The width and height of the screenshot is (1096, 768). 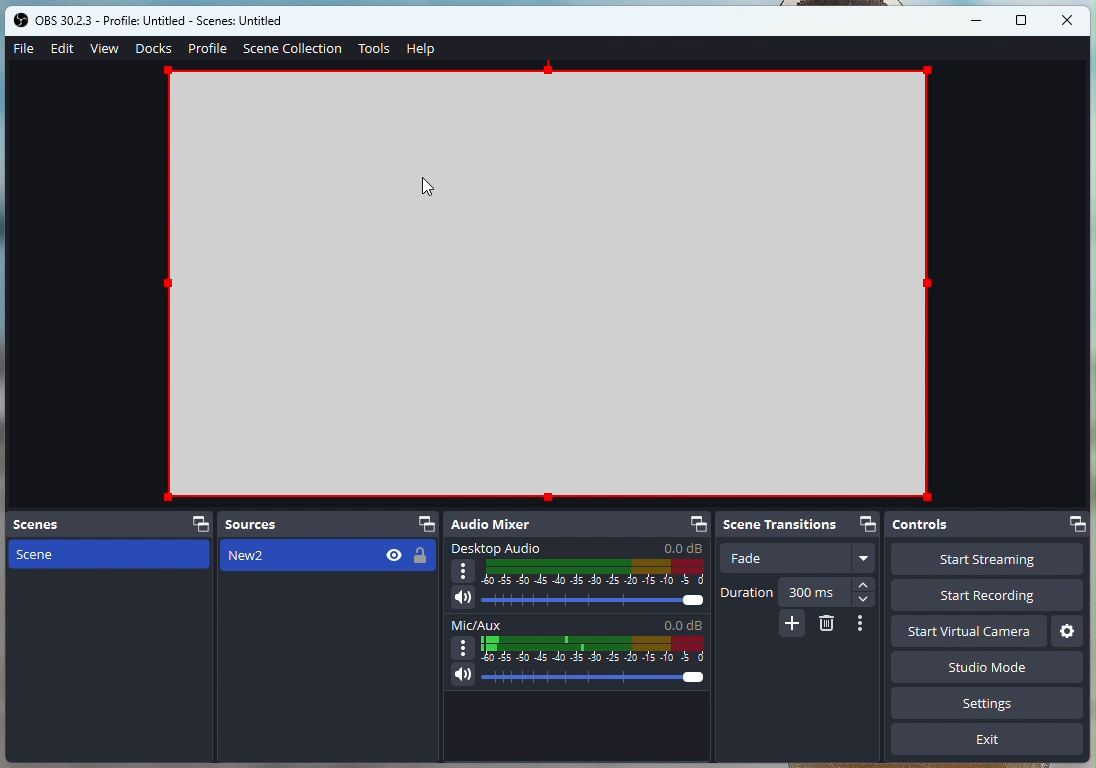 I want to click on Fade, so click(x=798, y=560).